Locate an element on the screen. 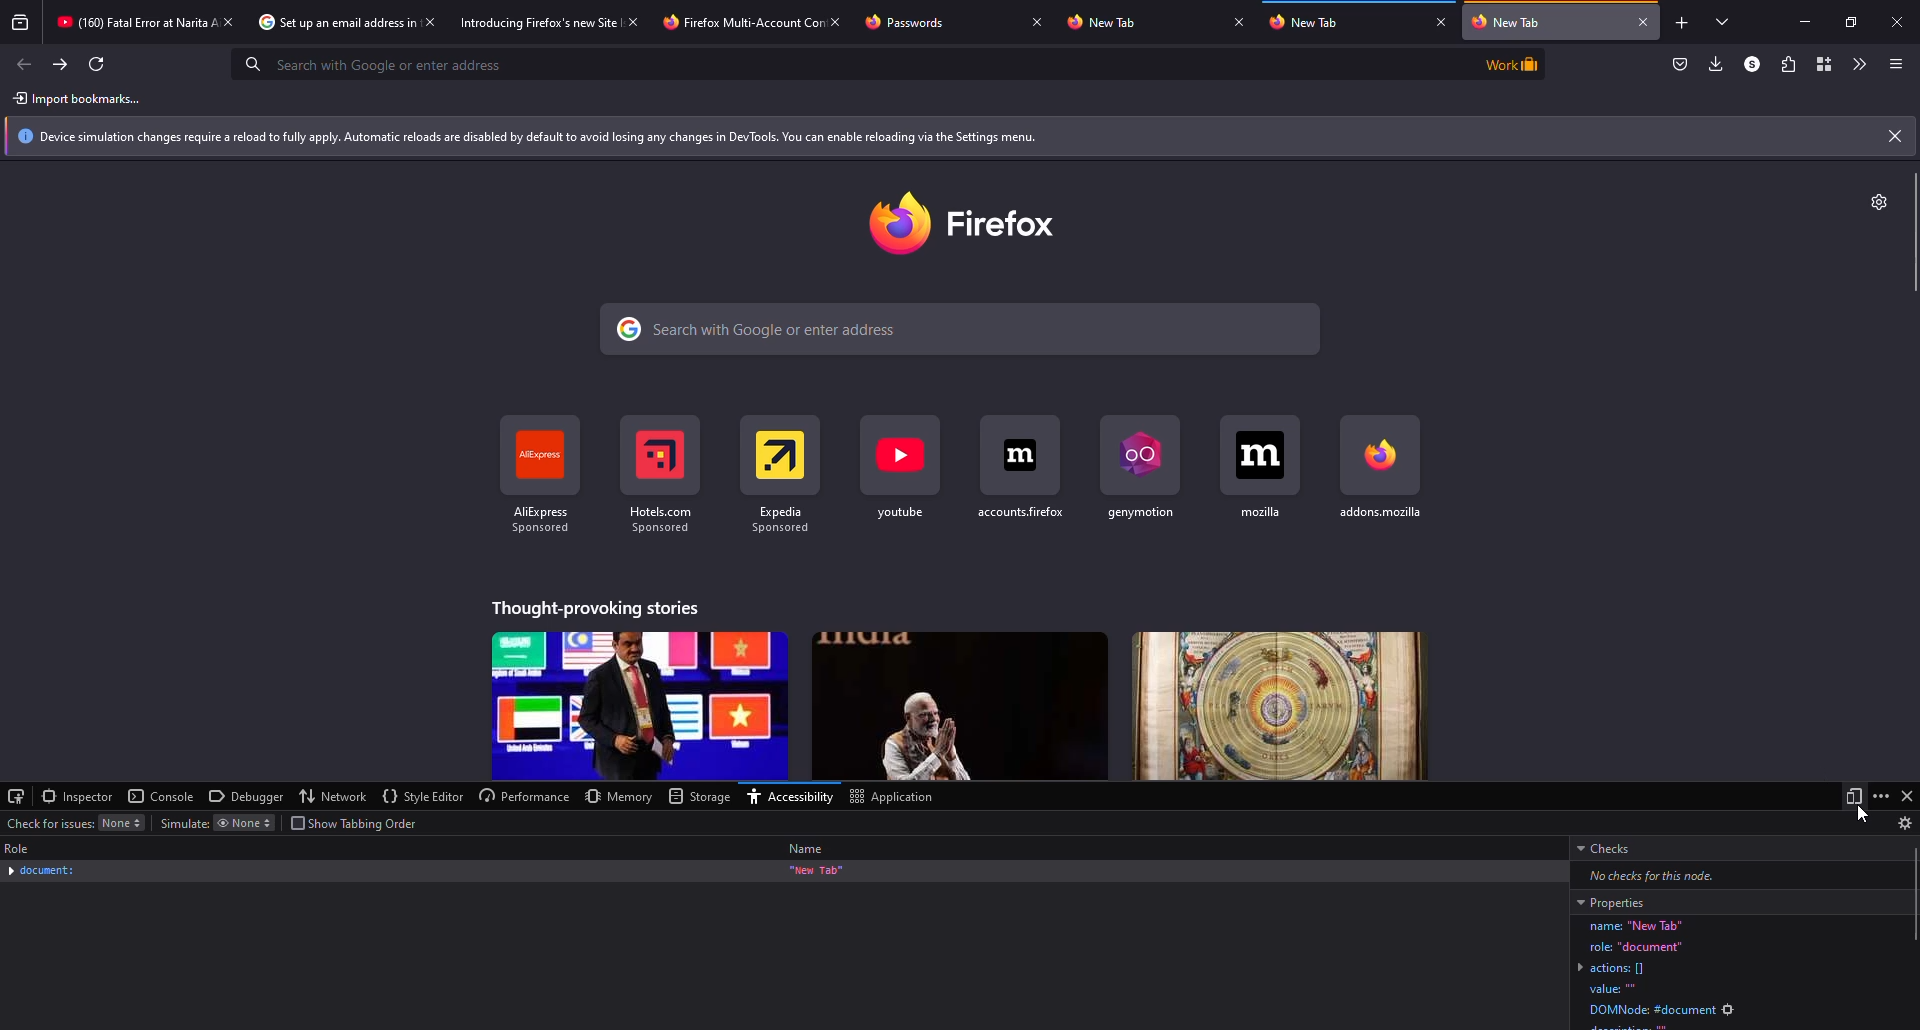 The width and height of the screenshot is (1920, 1030). network is located at coordinates (333, 796).